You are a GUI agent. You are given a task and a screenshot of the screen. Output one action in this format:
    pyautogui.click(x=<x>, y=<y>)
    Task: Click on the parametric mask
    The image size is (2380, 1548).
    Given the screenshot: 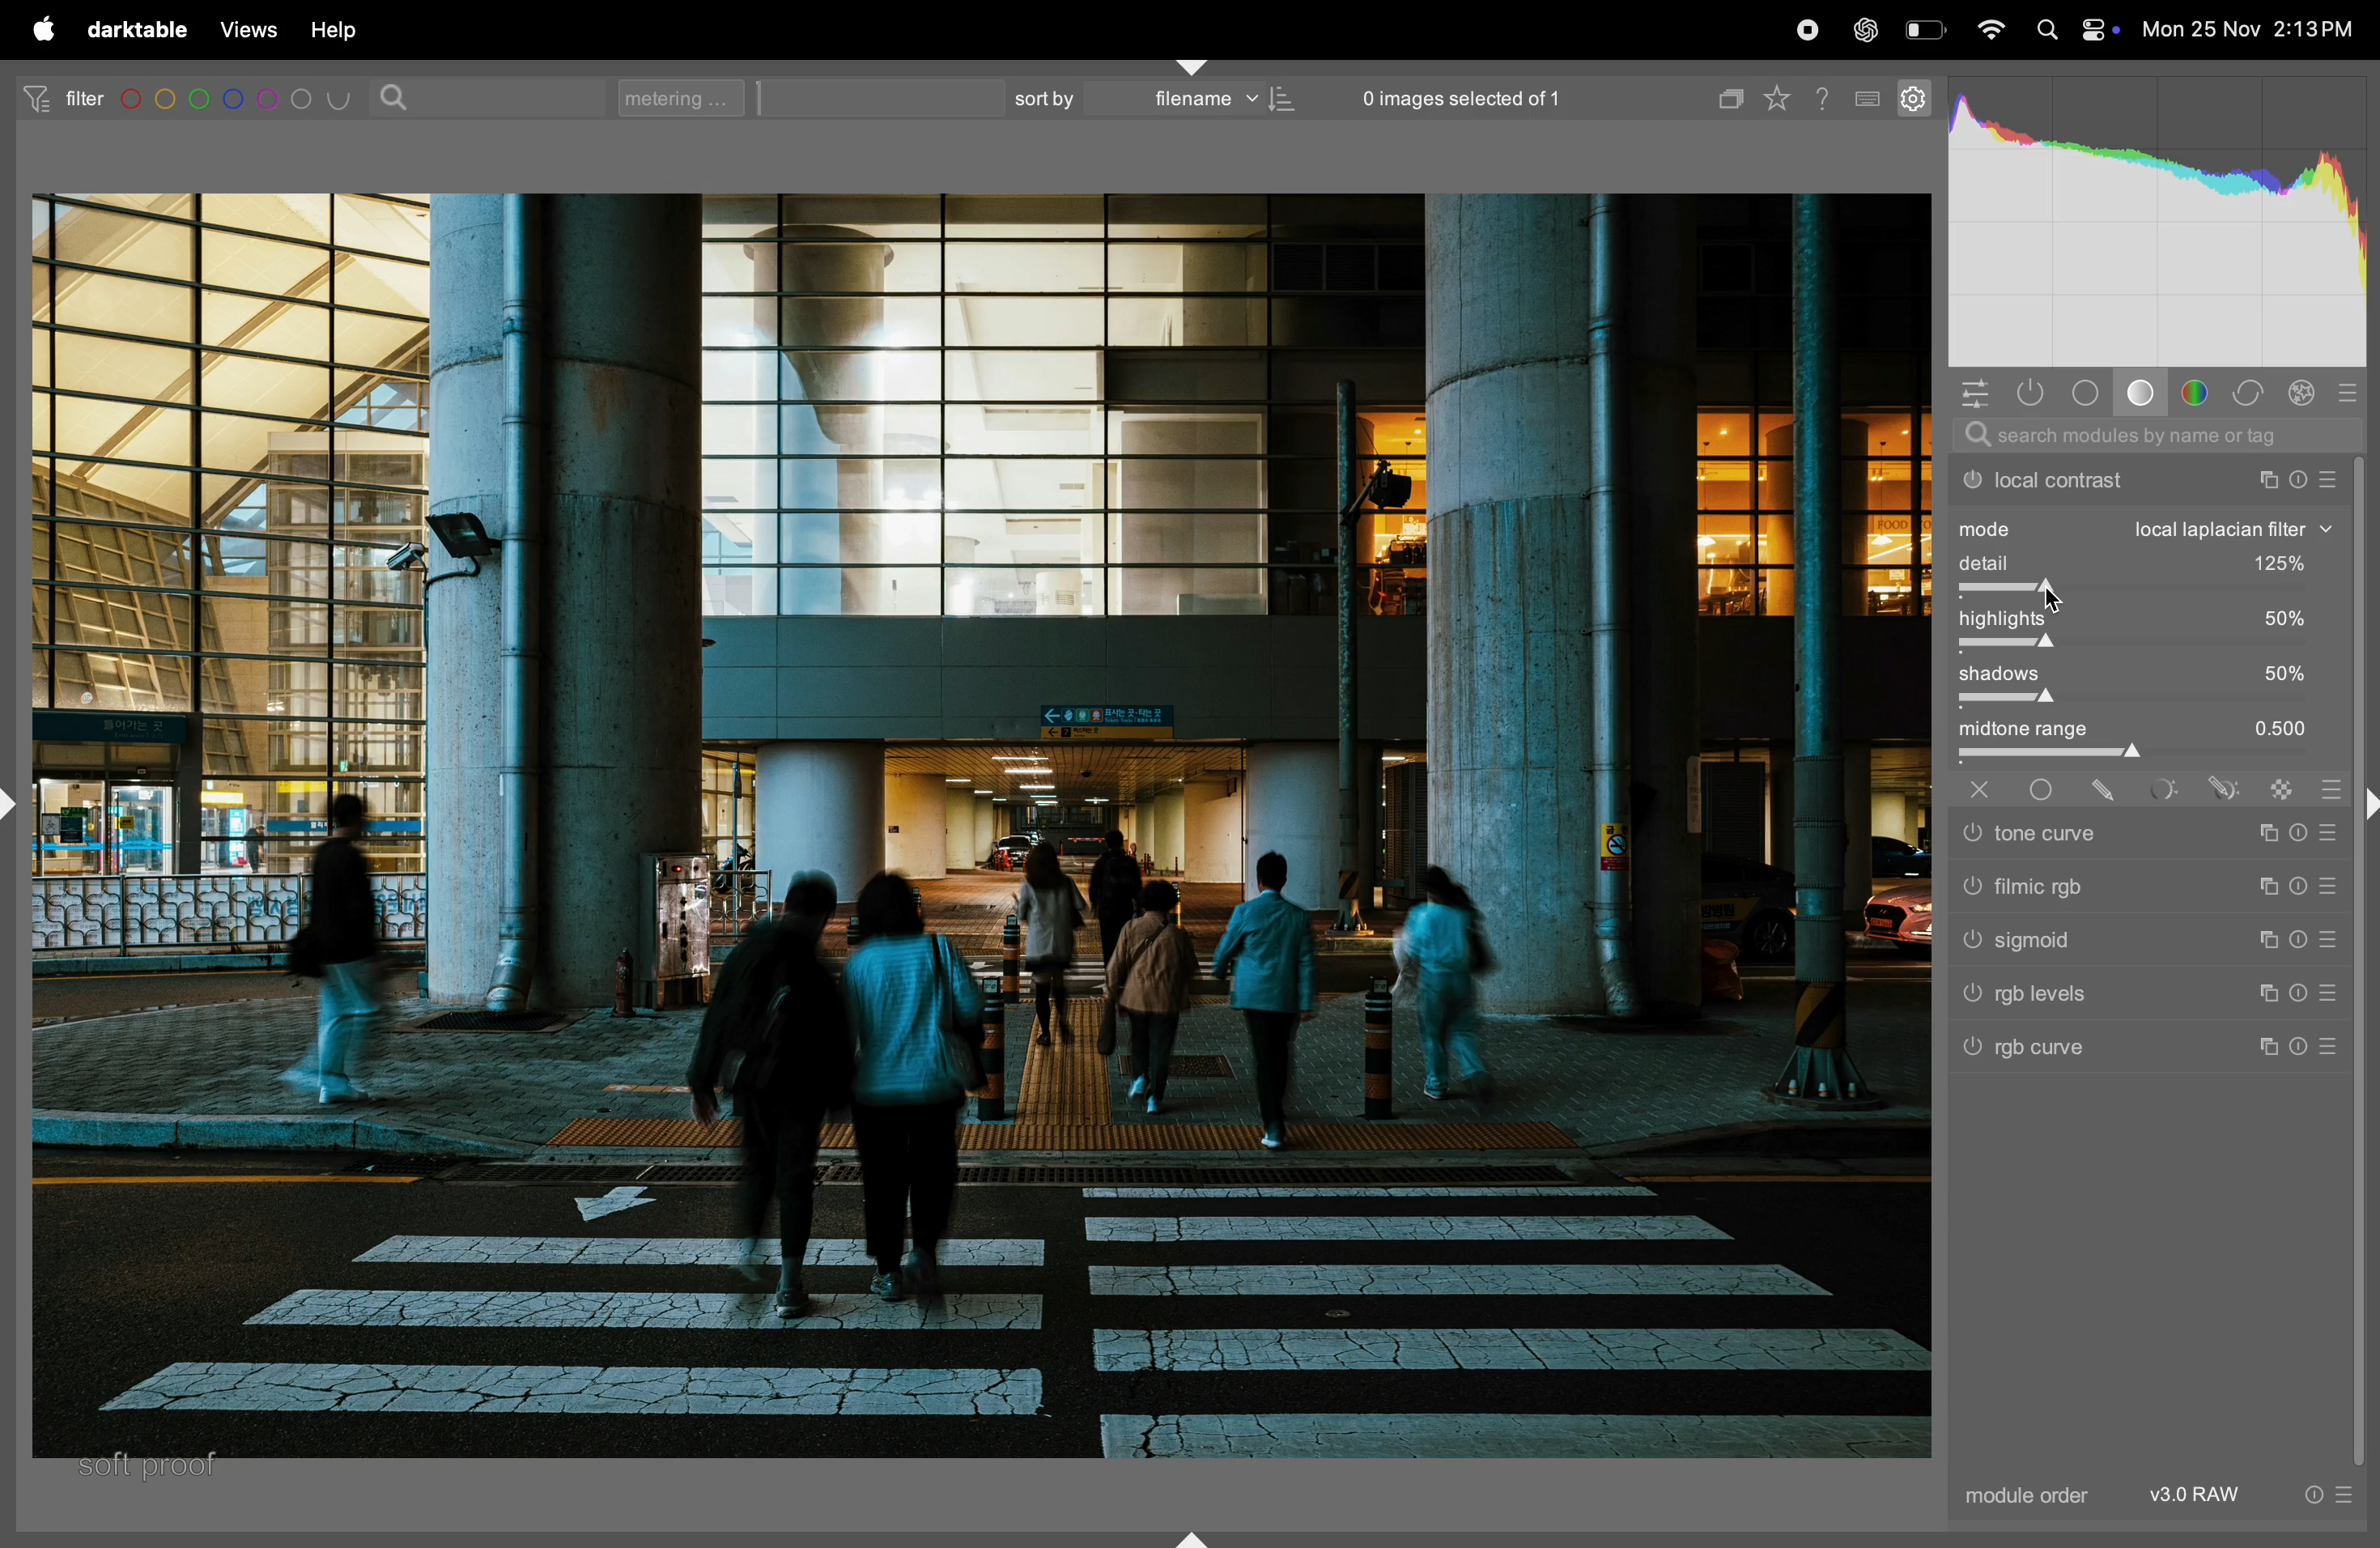 What is the action you would take?
    pyautogui.click(x=2167, y=790)
    